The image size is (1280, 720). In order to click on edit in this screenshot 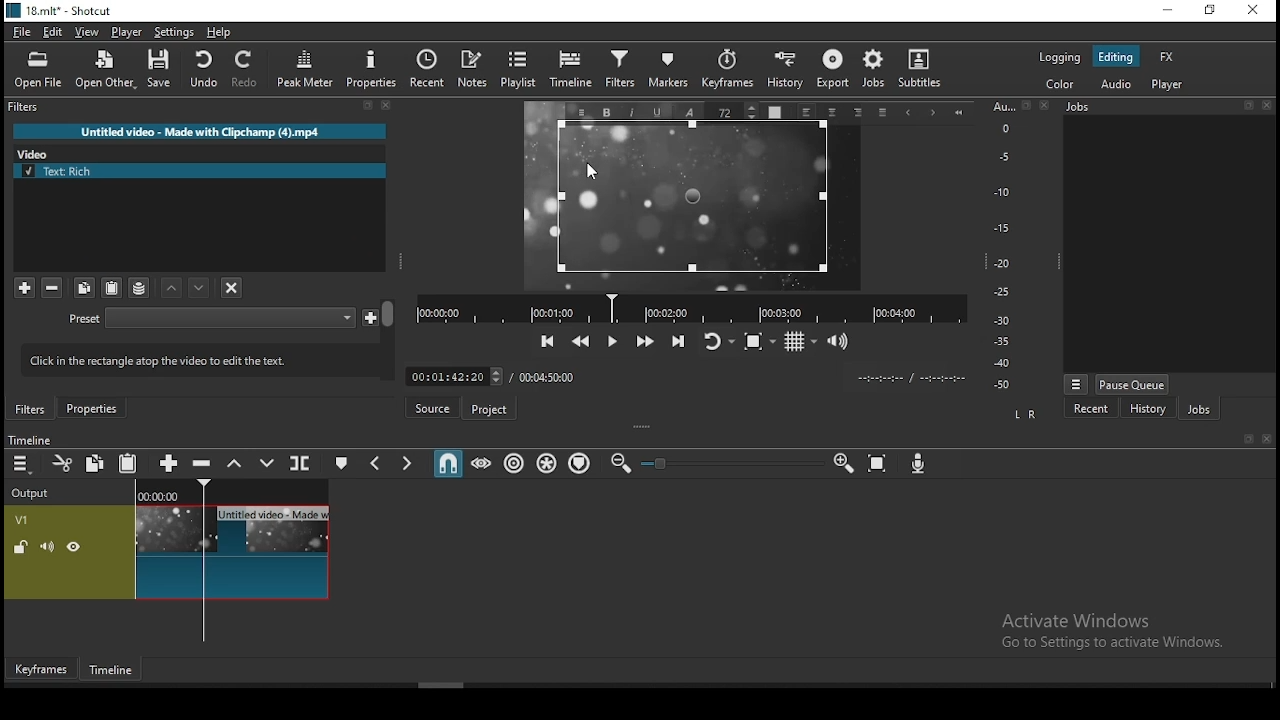, I will do `click(55, 33)`.